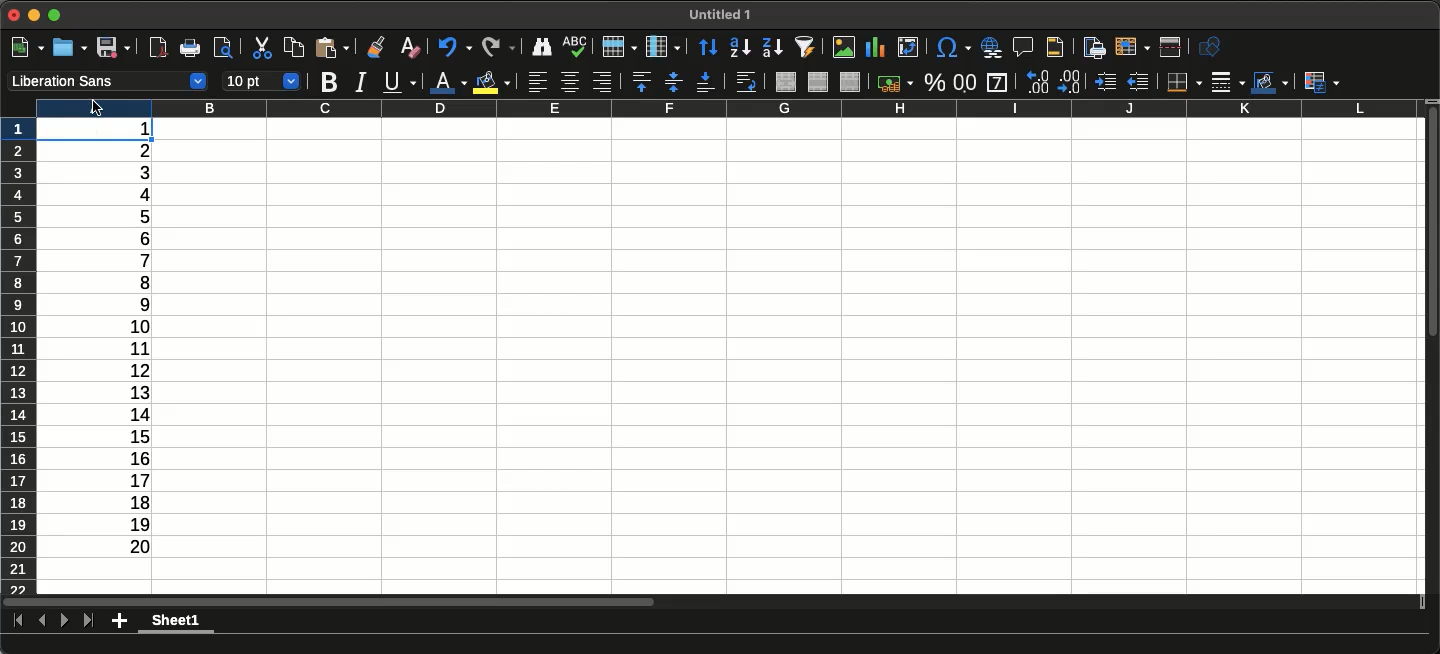  I want to click on Split window, so click(1170, 48).